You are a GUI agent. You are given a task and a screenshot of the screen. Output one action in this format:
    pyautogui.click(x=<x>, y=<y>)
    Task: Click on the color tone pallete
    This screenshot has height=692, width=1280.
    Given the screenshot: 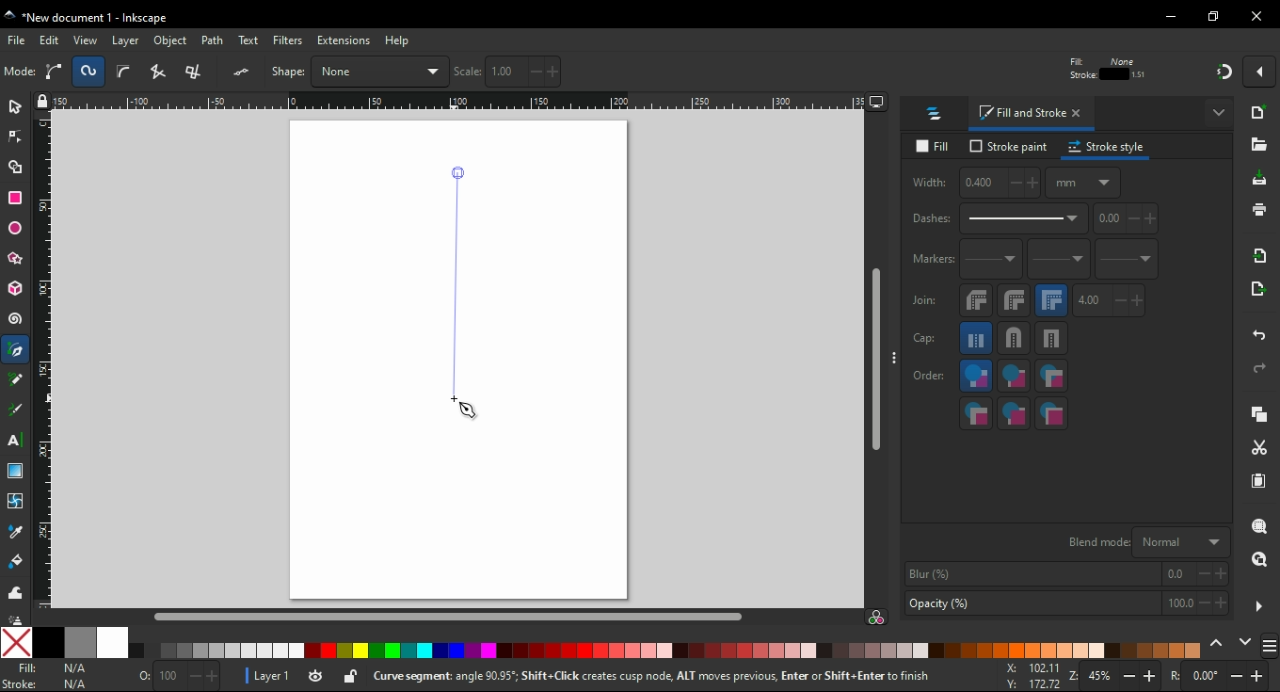 What is the action you would take?
    pyautogui.click(x=219, y=651)
    